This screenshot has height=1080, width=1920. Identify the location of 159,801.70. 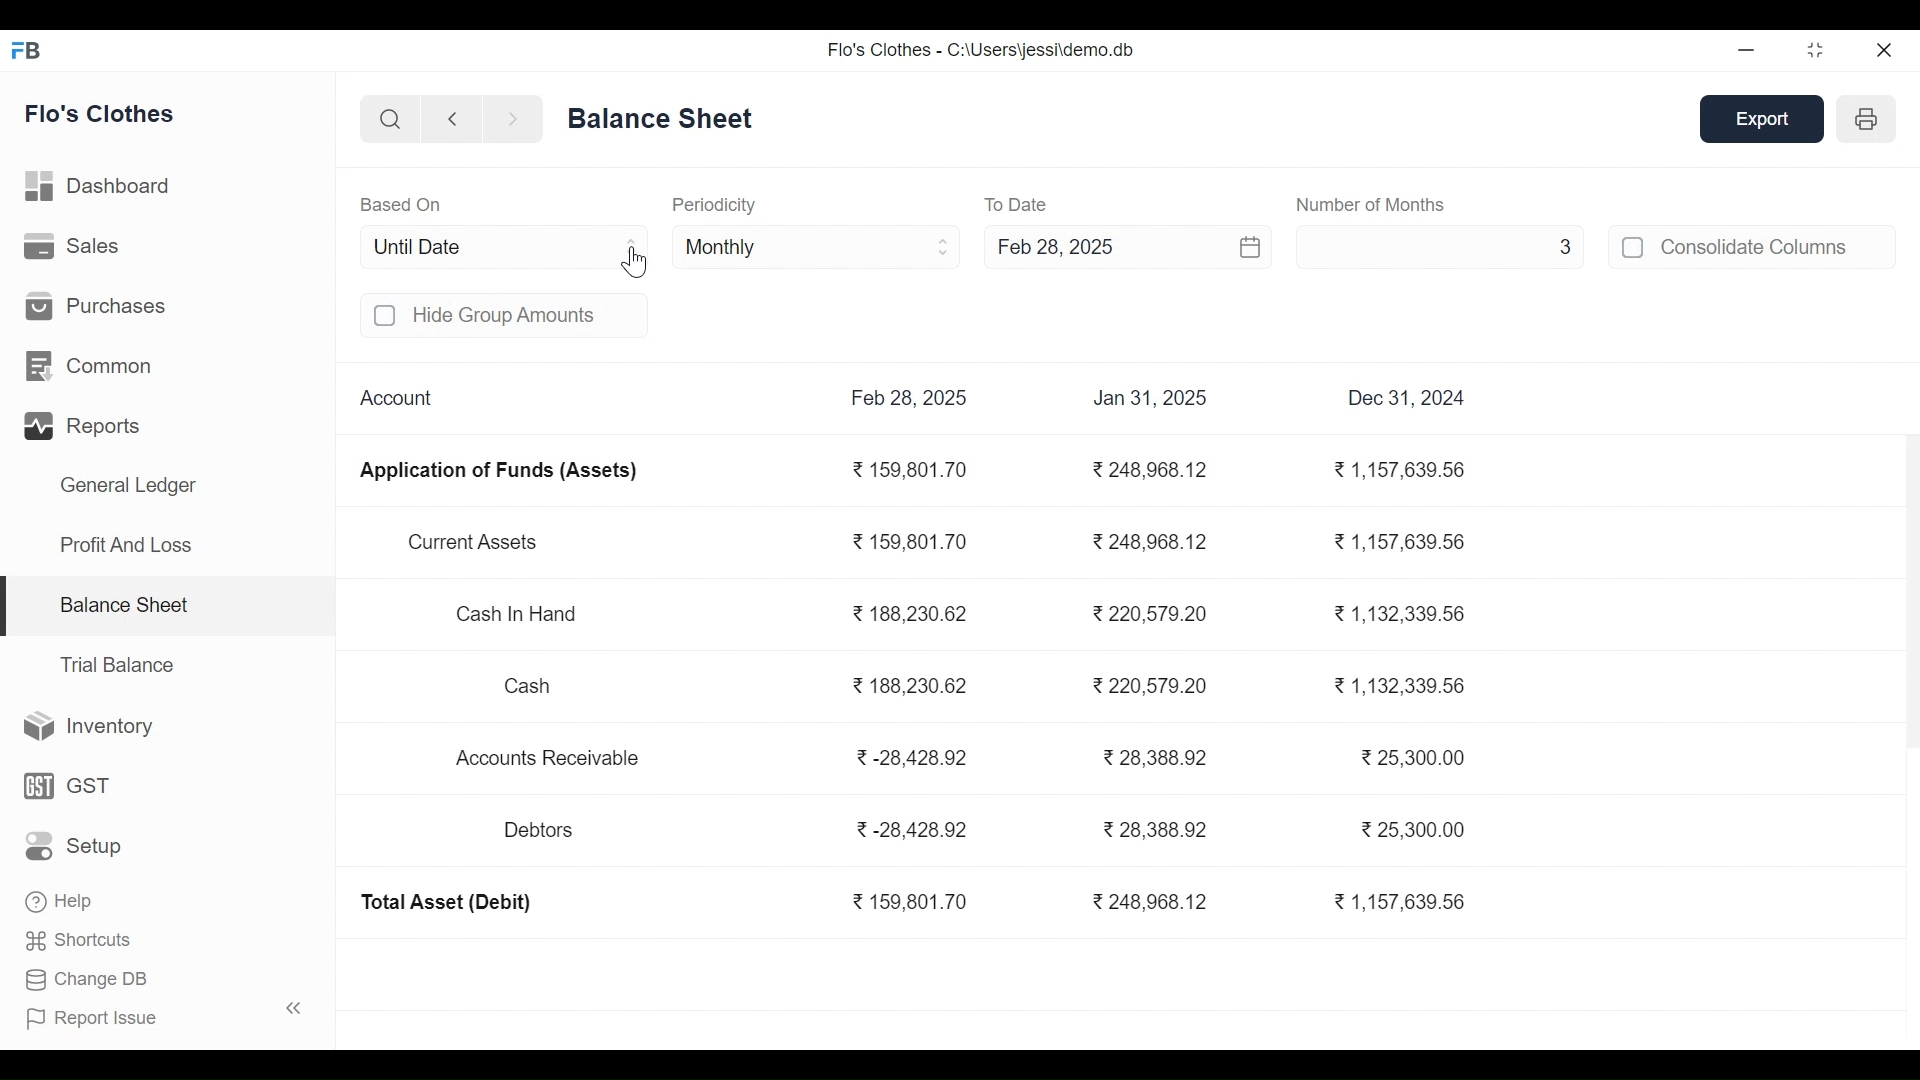
(910, 903).